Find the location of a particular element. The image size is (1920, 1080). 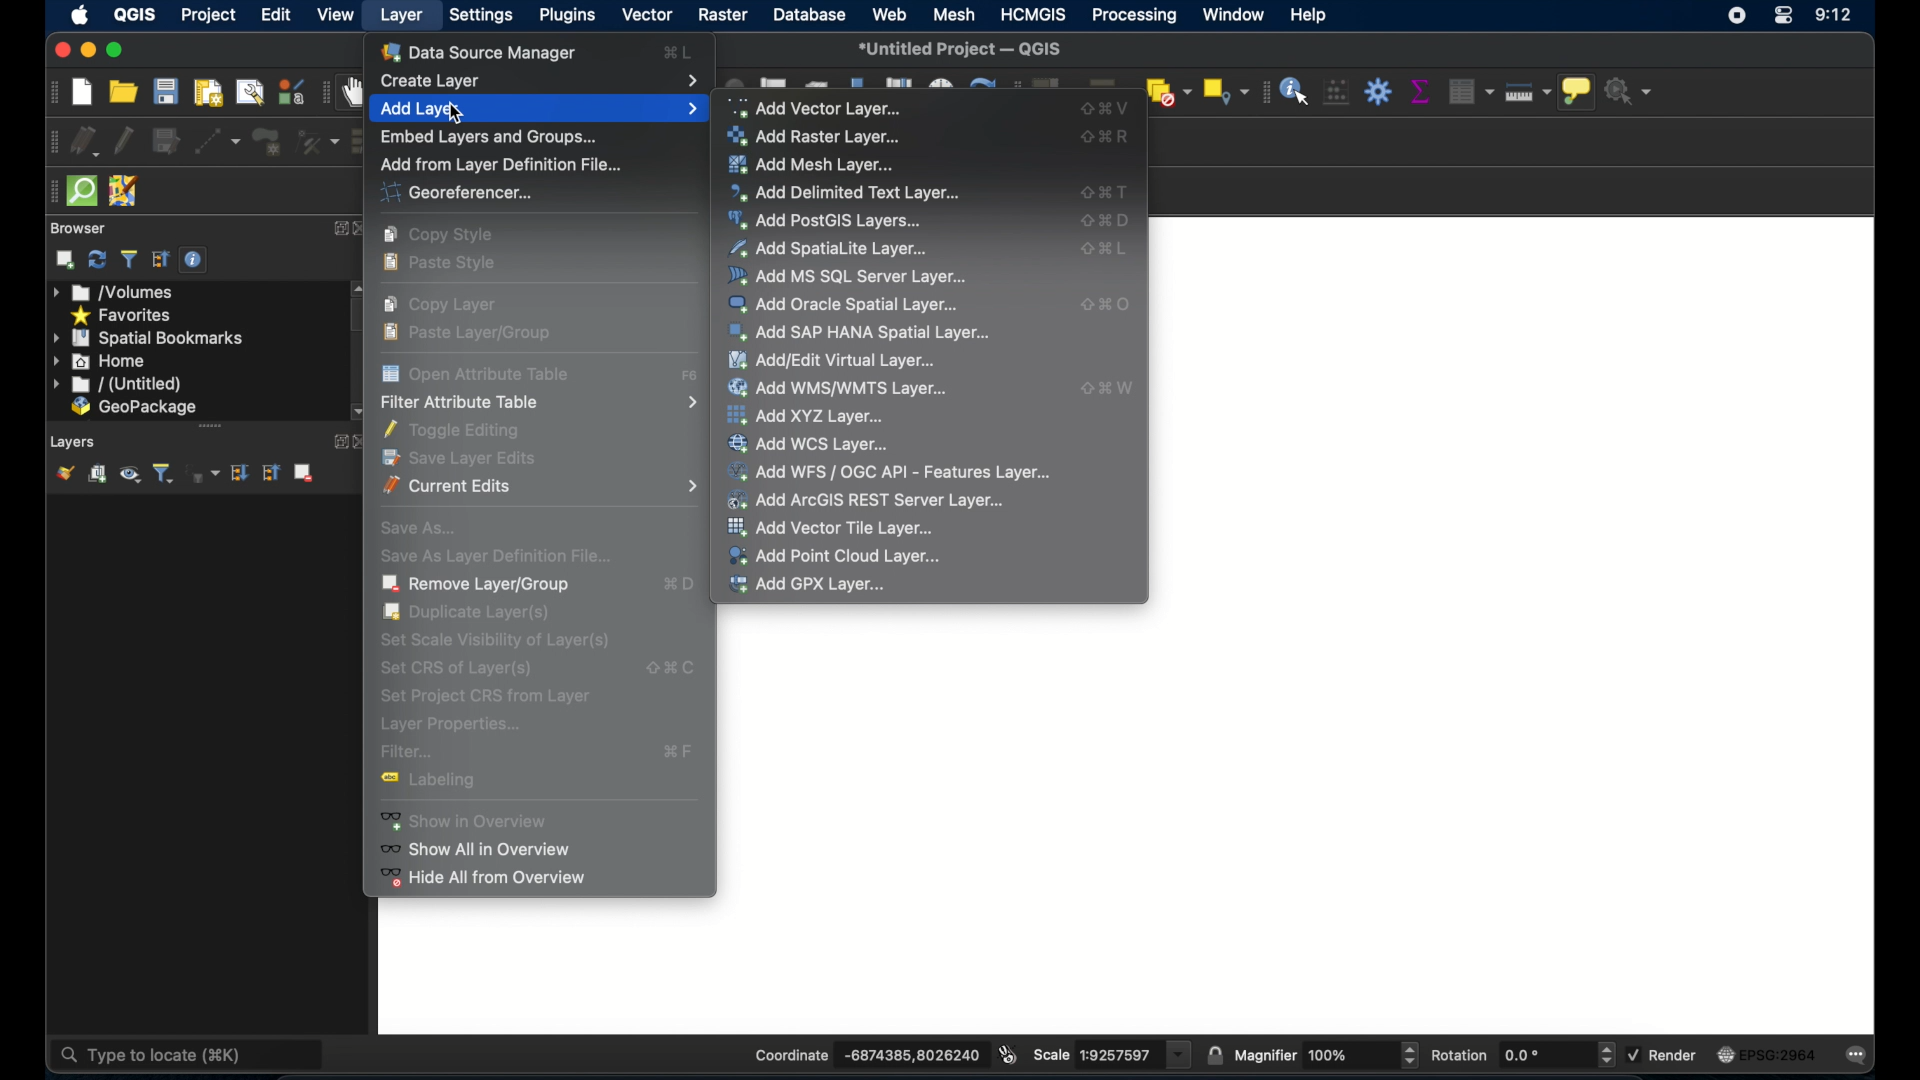

toolbox is located at coordinates (1378, 89).